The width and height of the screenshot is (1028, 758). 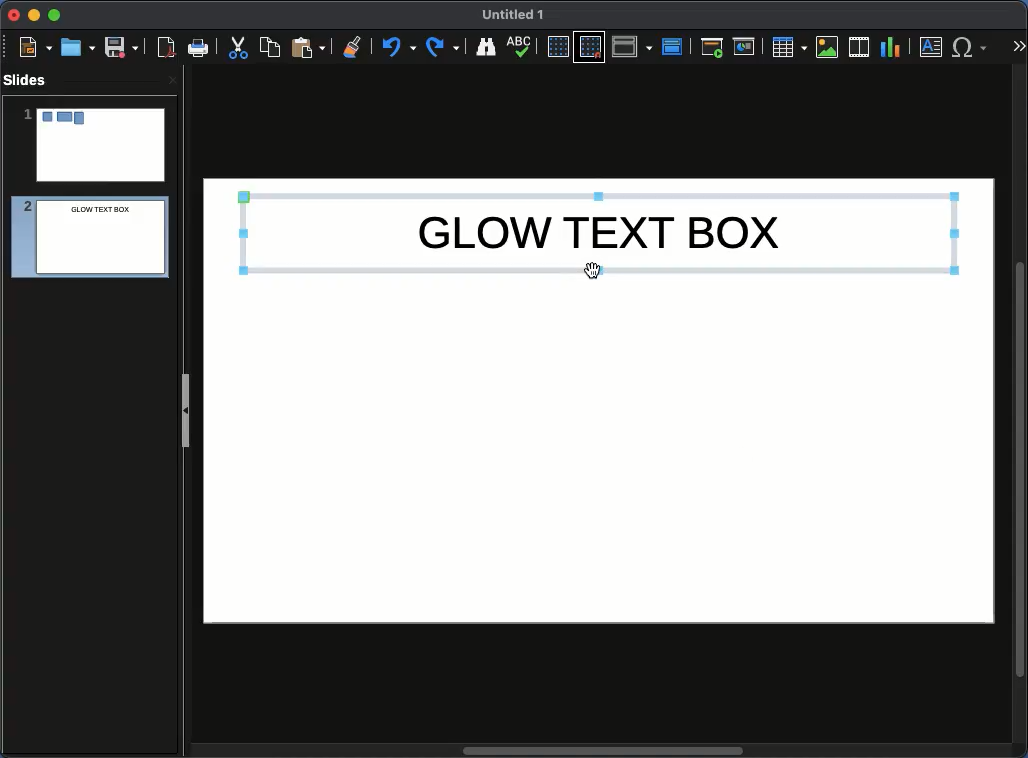 What do you see at coordinates (932, 46) in the screenshot?
I see `Textbox` at bounding box center [932, 46].